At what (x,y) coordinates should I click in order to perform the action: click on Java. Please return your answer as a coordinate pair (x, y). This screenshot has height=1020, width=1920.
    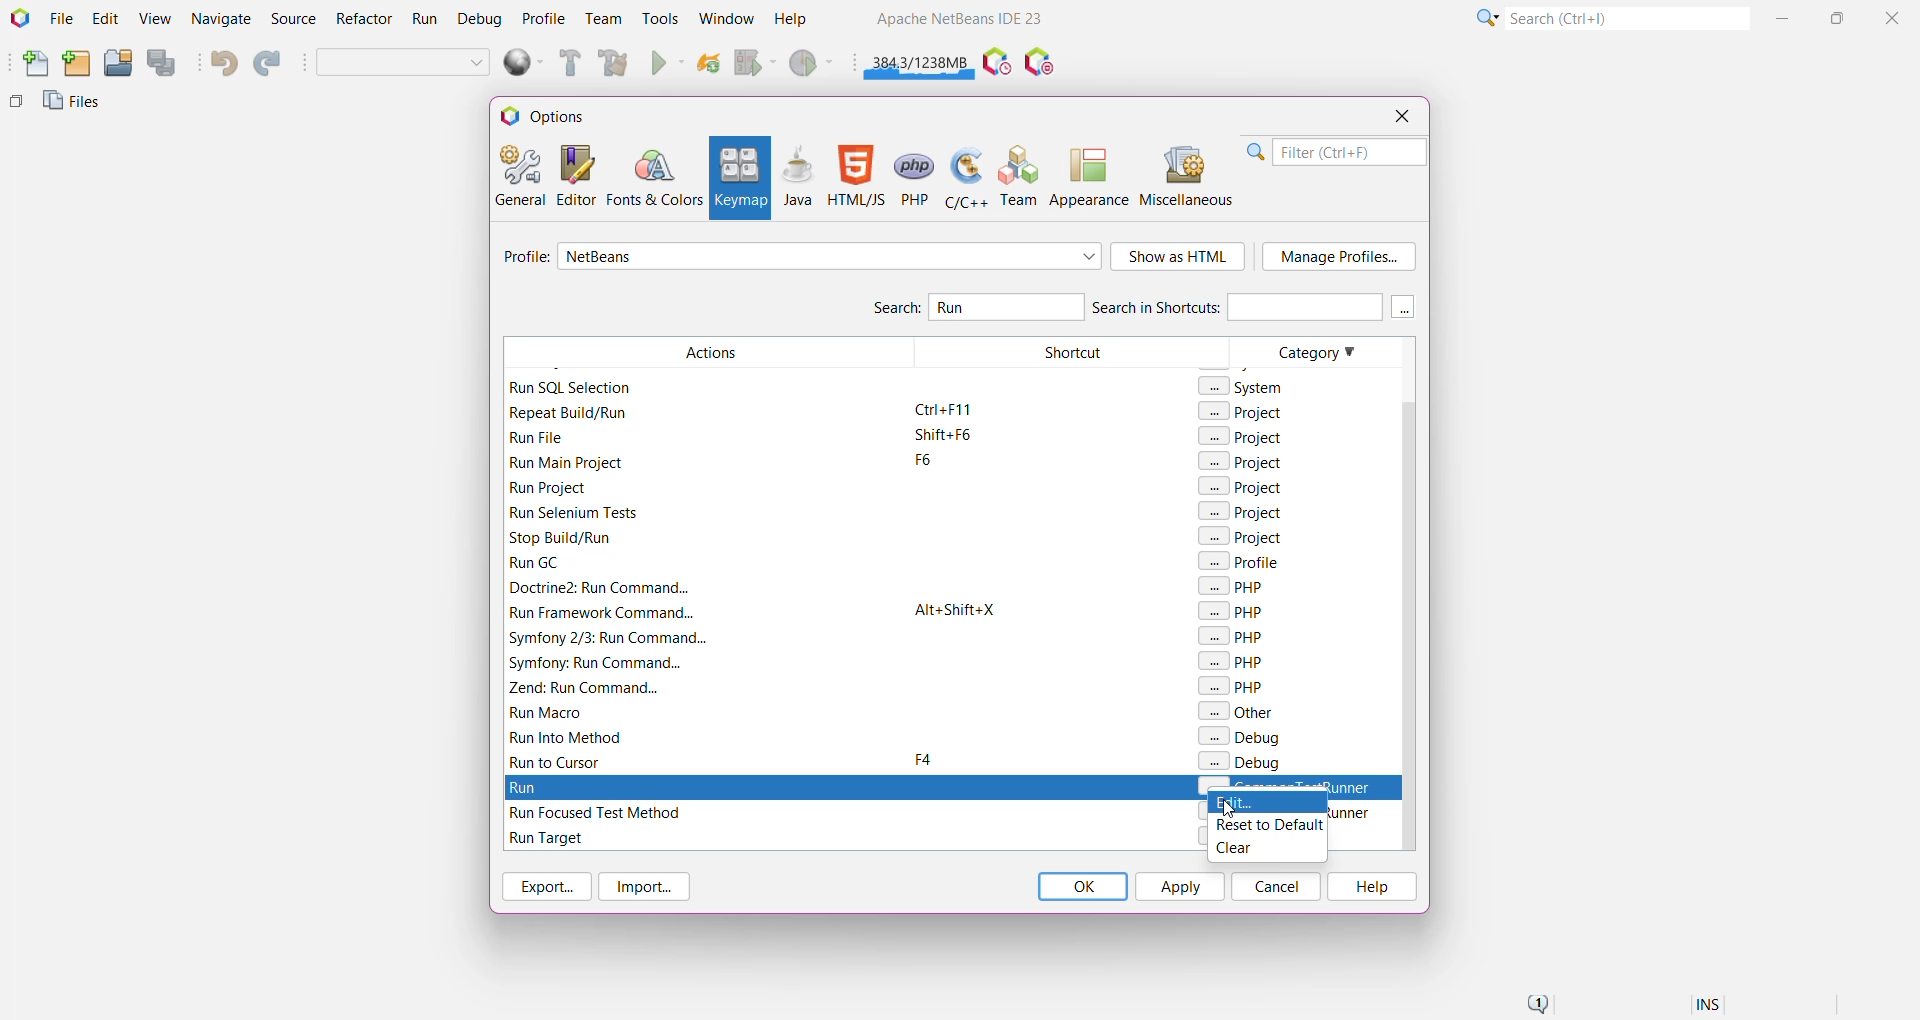
    Looking at the image, I should click on (798, 176).